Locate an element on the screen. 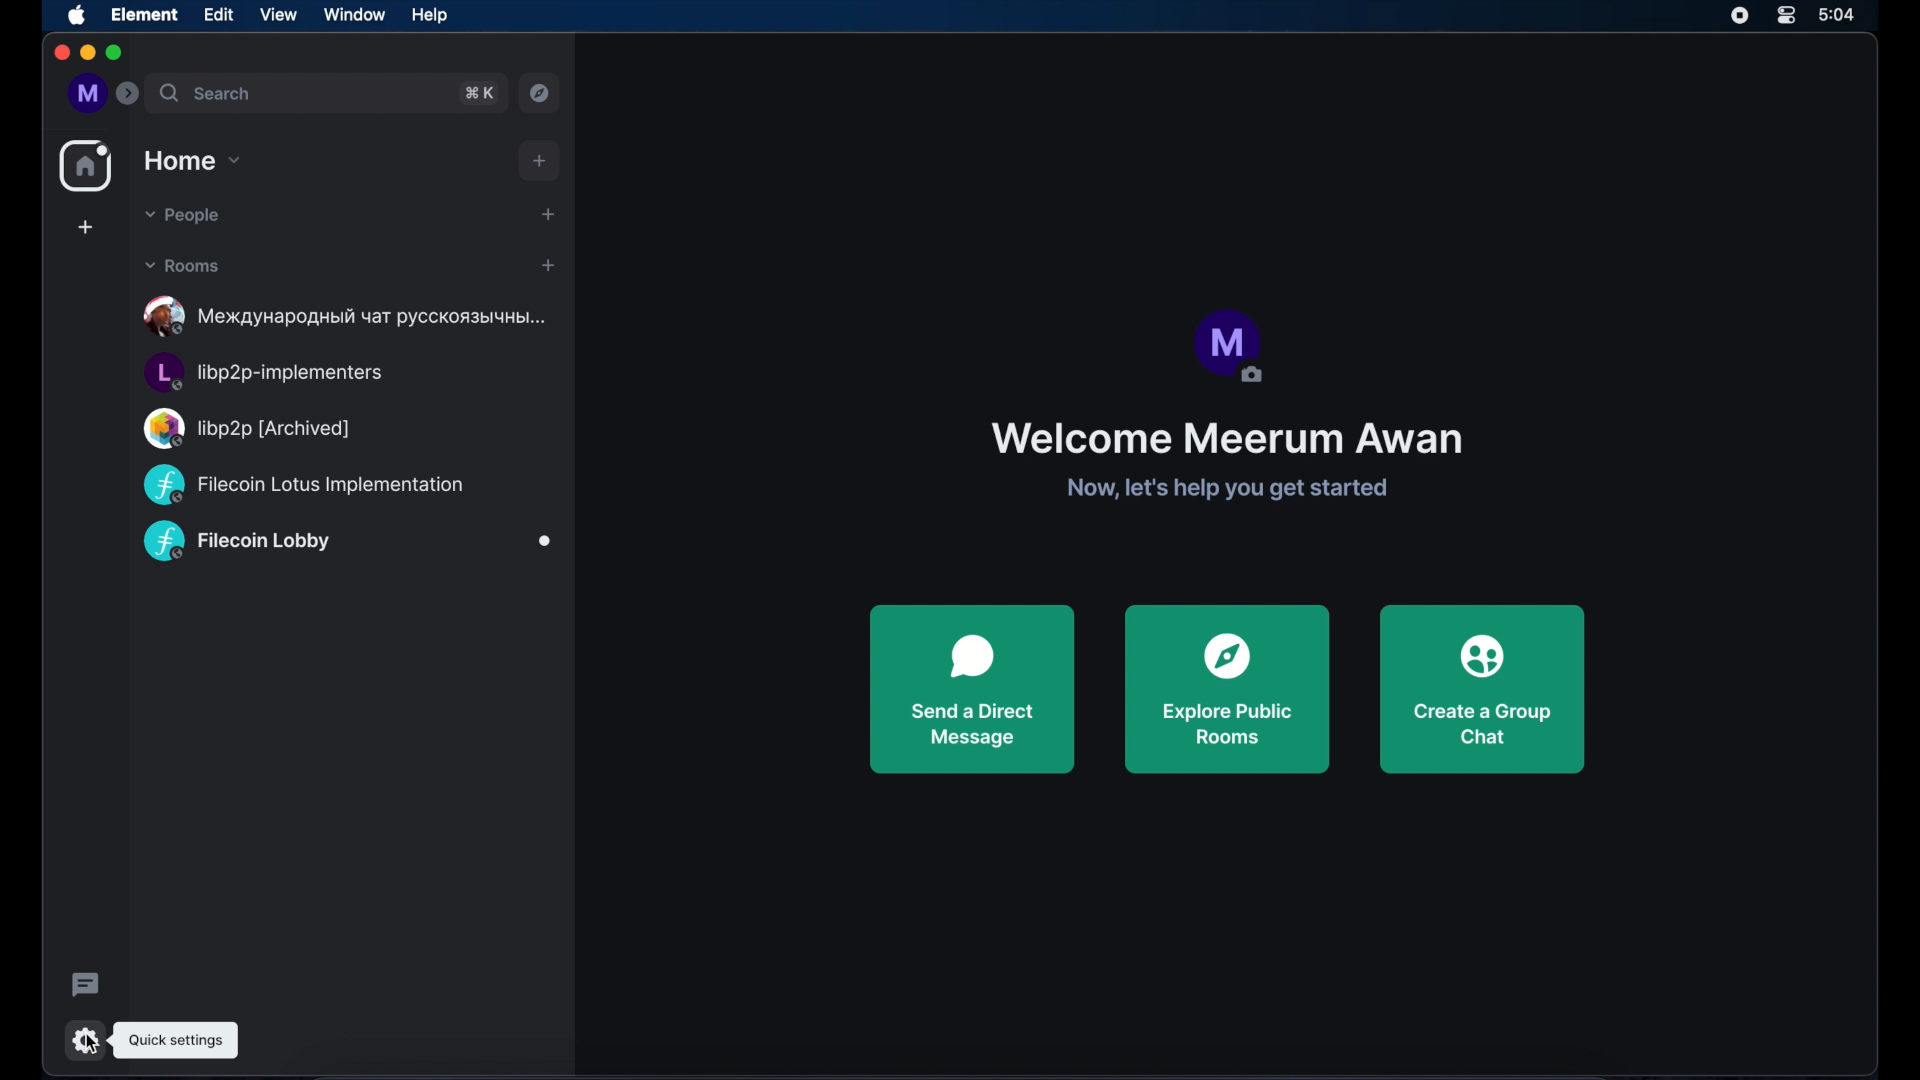  profile picture is located at coordinates (1227, 347).